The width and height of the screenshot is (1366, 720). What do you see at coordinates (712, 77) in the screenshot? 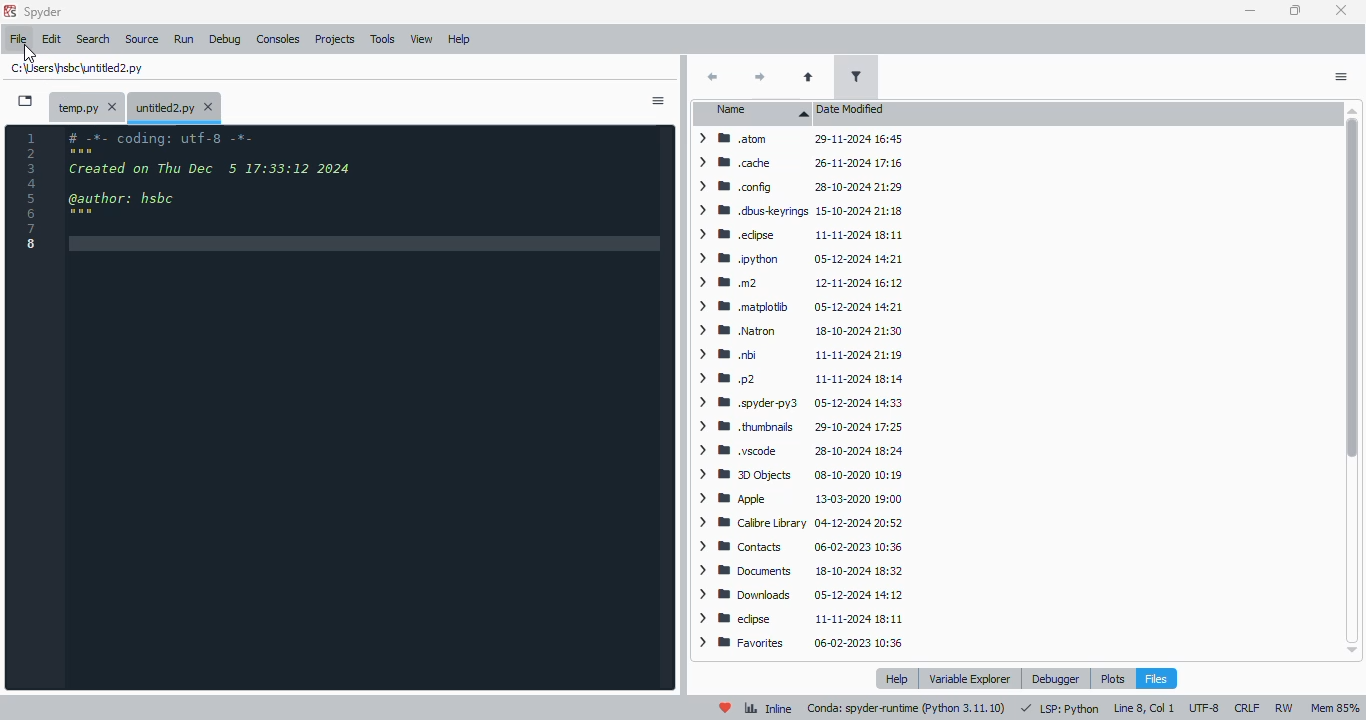
I see `back` at bounding box center [712, 77].